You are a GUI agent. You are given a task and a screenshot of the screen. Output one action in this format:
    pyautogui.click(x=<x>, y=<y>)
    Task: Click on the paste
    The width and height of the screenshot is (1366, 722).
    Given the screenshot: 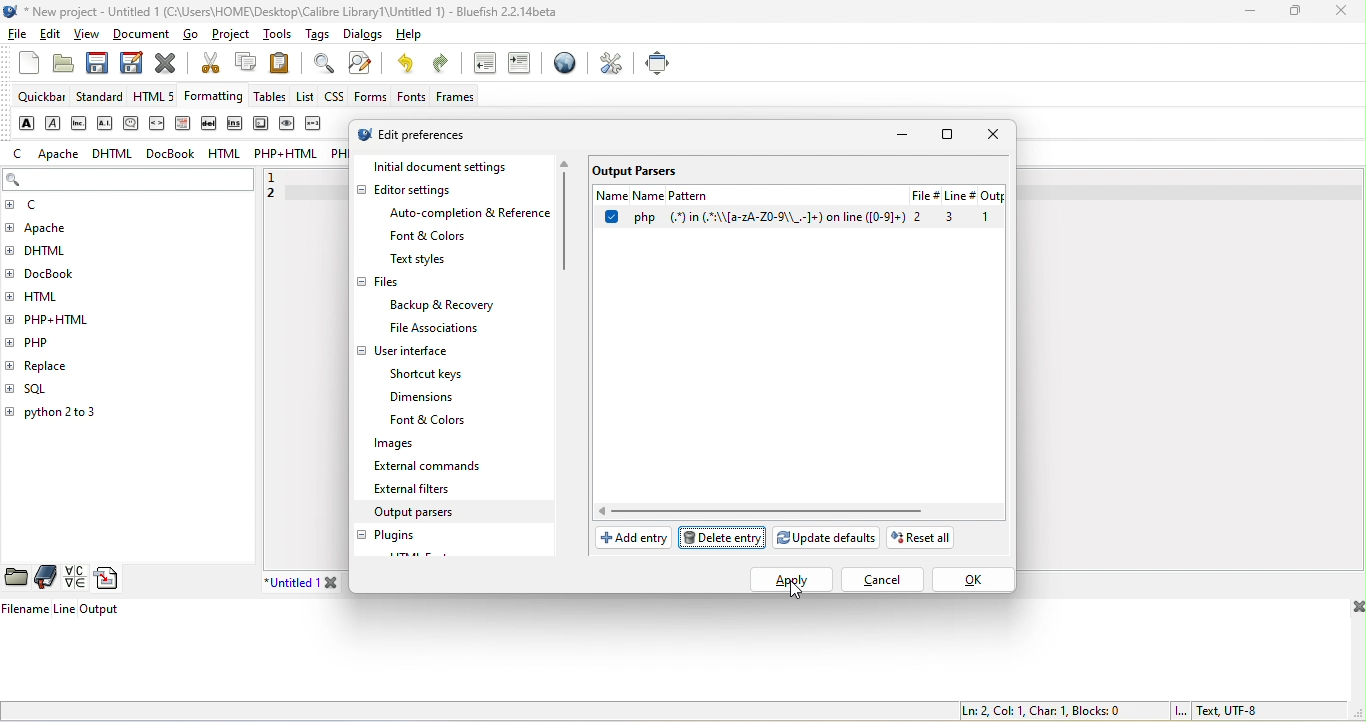 What is the action you would take?
    pyautogui.click(x=283, y=66)
    